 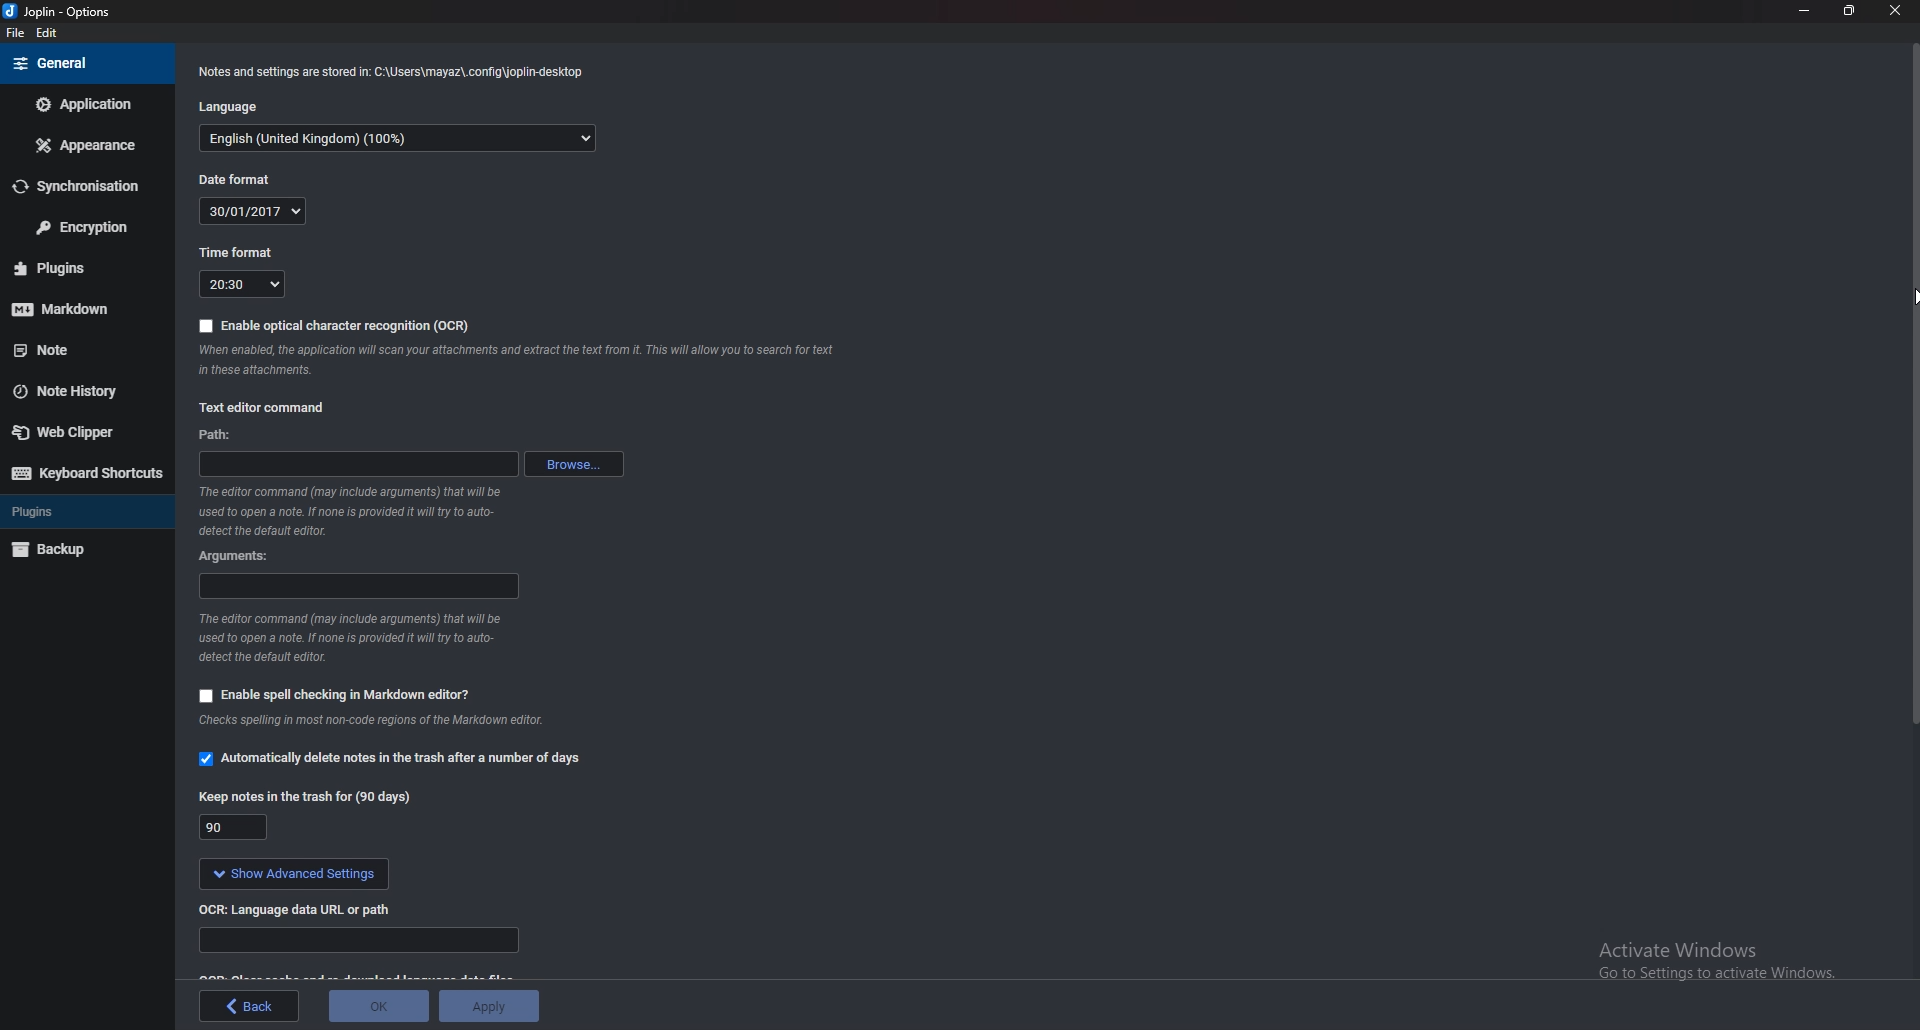 I want to click on Info, so click(x=354, y=636).